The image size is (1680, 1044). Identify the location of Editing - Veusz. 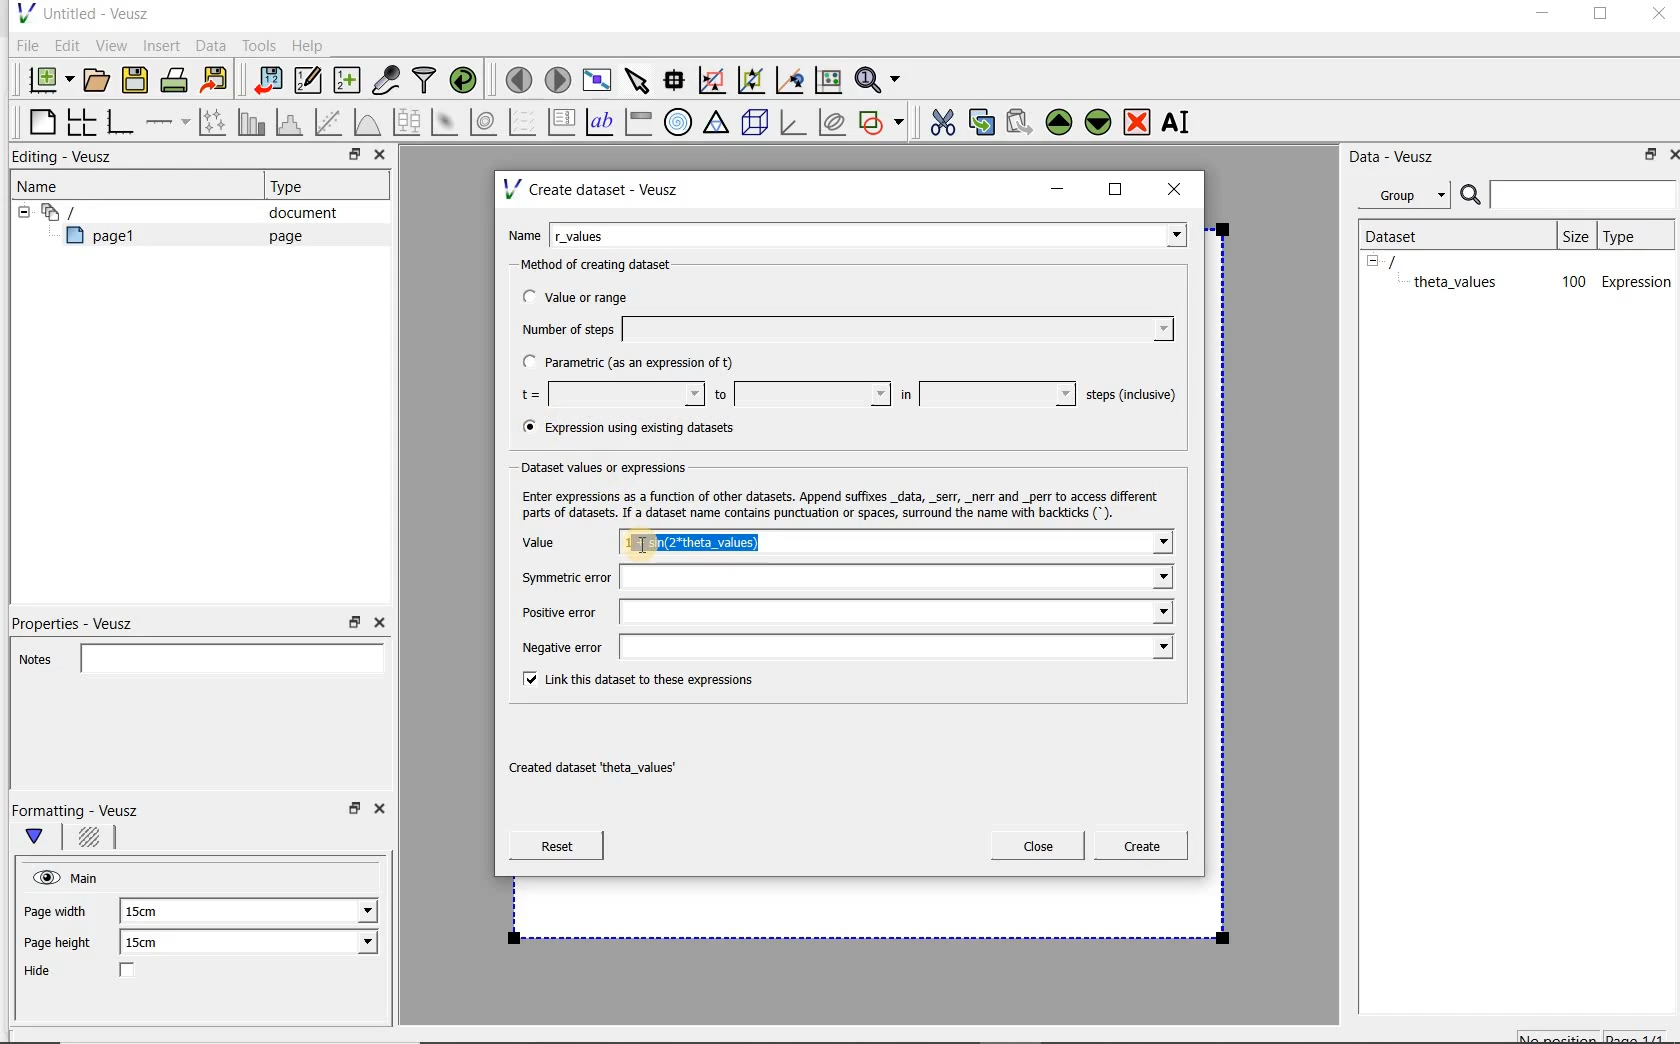
(67, 158).